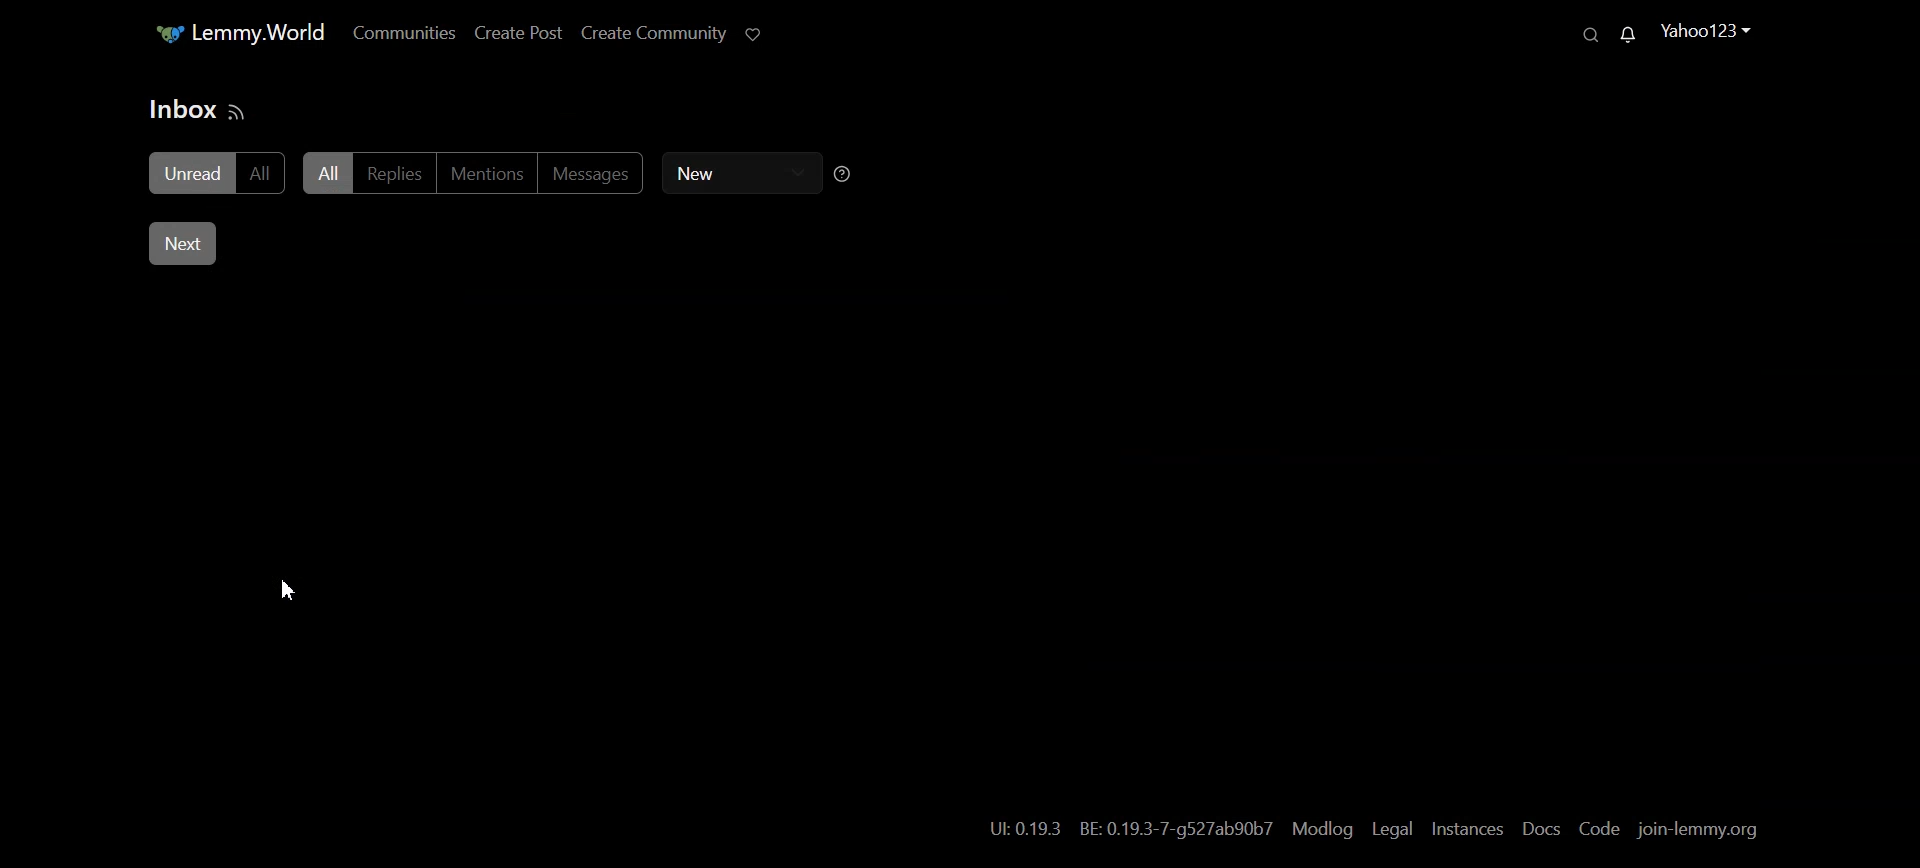  I want to click on Unread Message, so click(1628, 34).